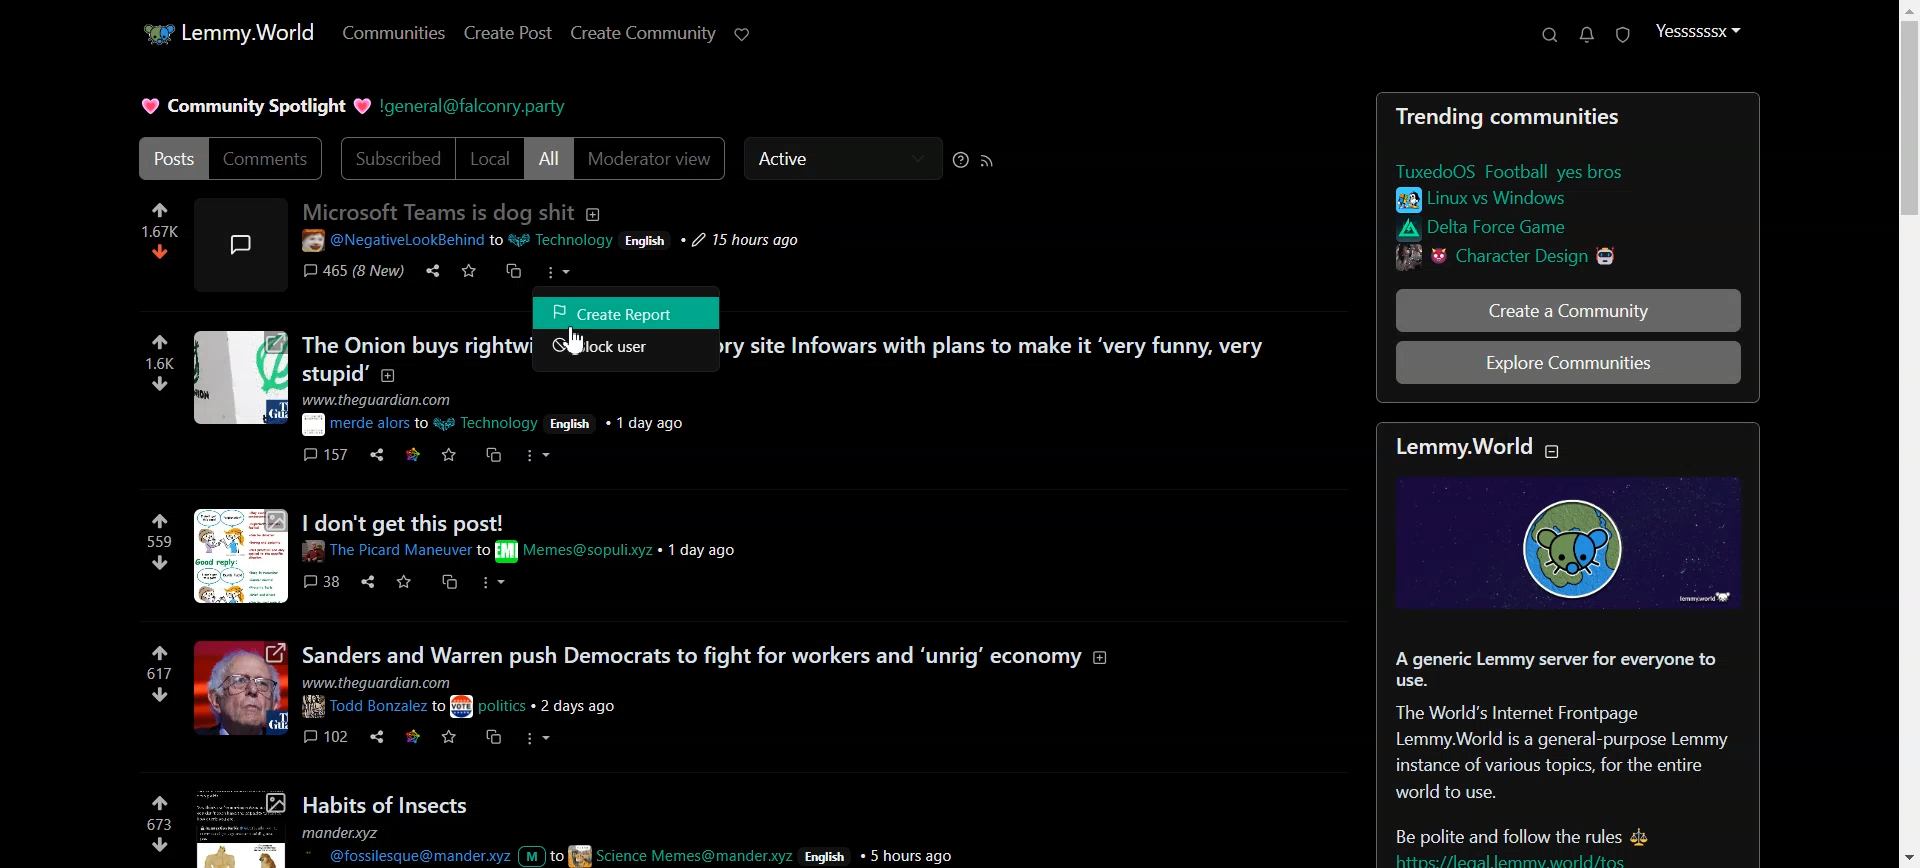 This screenshot has width=1920, height=868. Describe the element at coordinates (841, 159) in the screenshot. I see `Active` at that location.